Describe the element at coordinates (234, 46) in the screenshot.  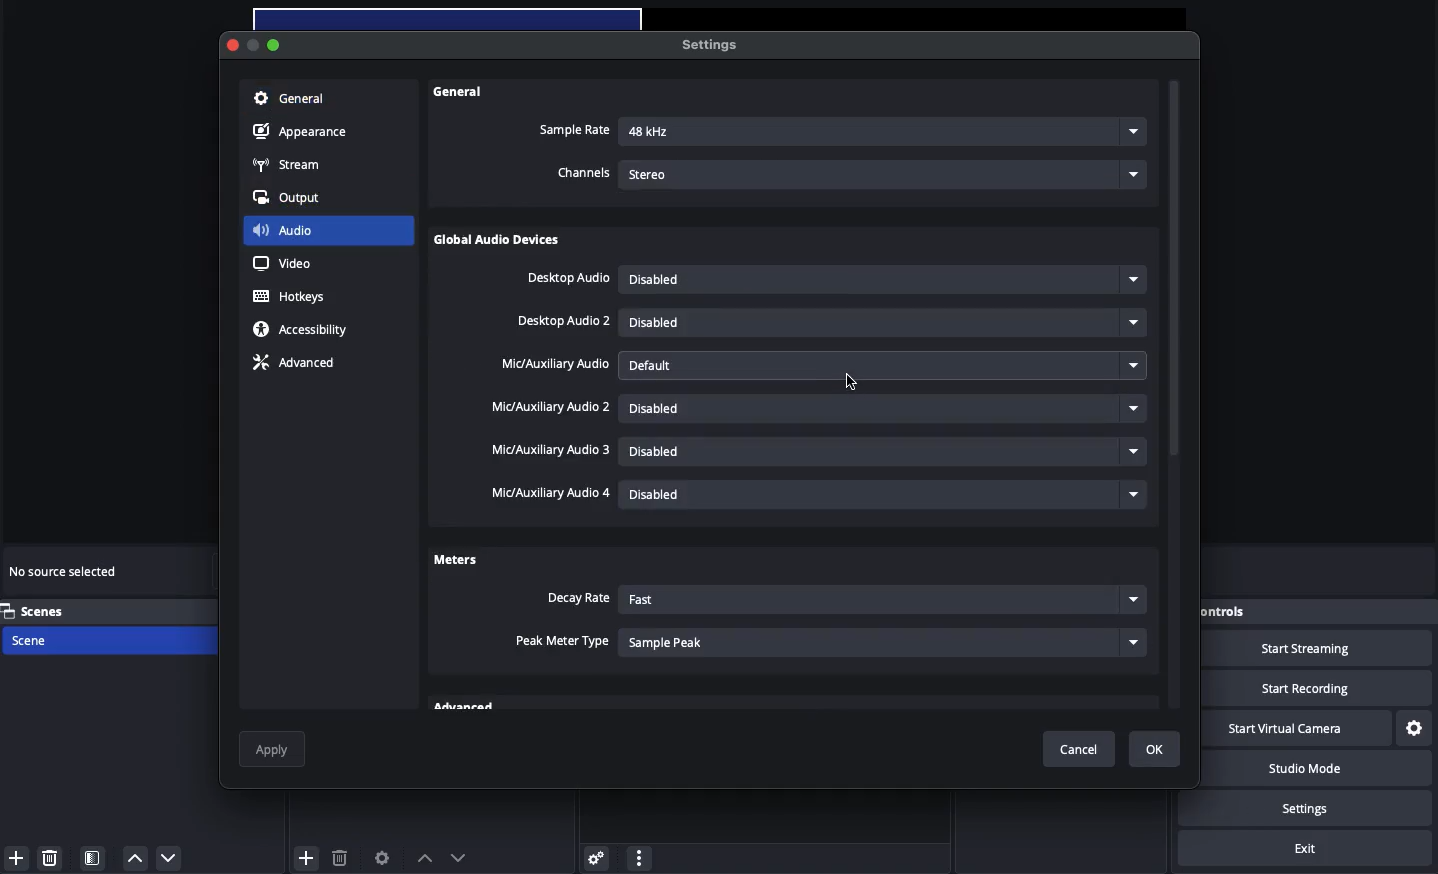
I see `Close` at that location.